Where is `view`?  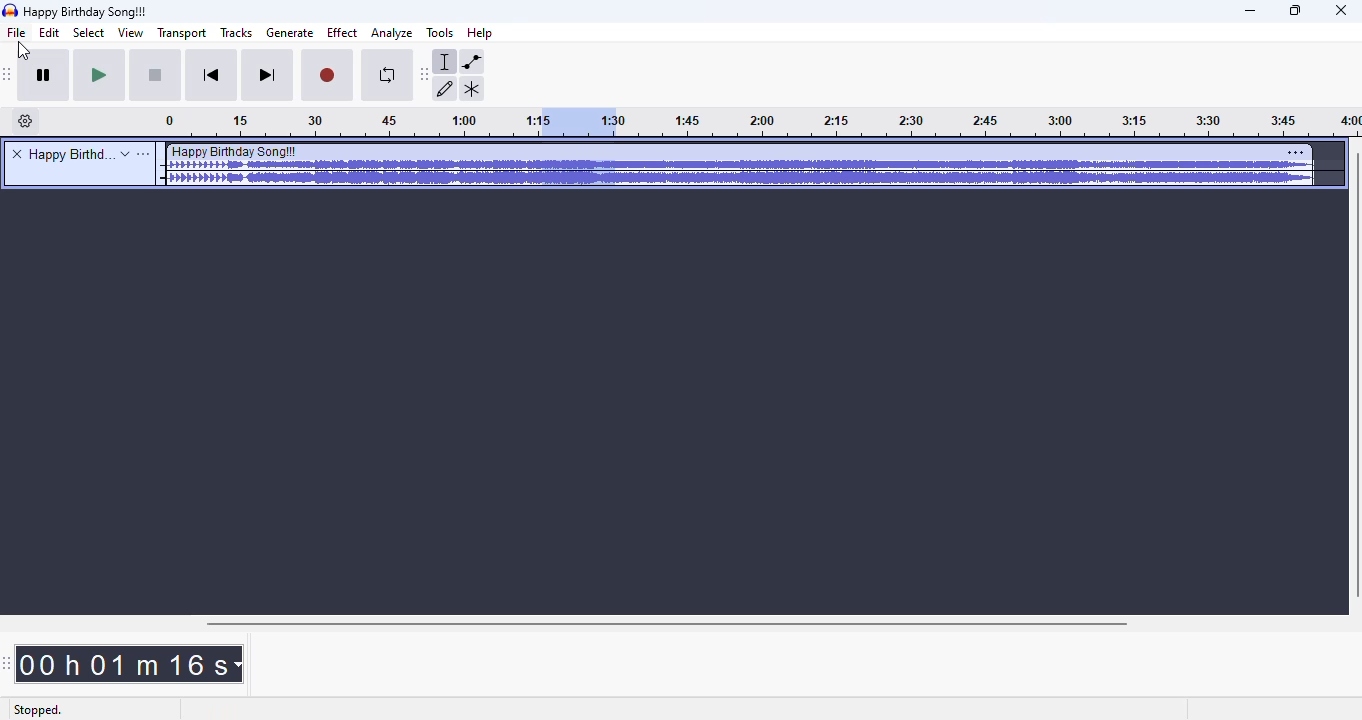
view is located at coordinates (129, 33).